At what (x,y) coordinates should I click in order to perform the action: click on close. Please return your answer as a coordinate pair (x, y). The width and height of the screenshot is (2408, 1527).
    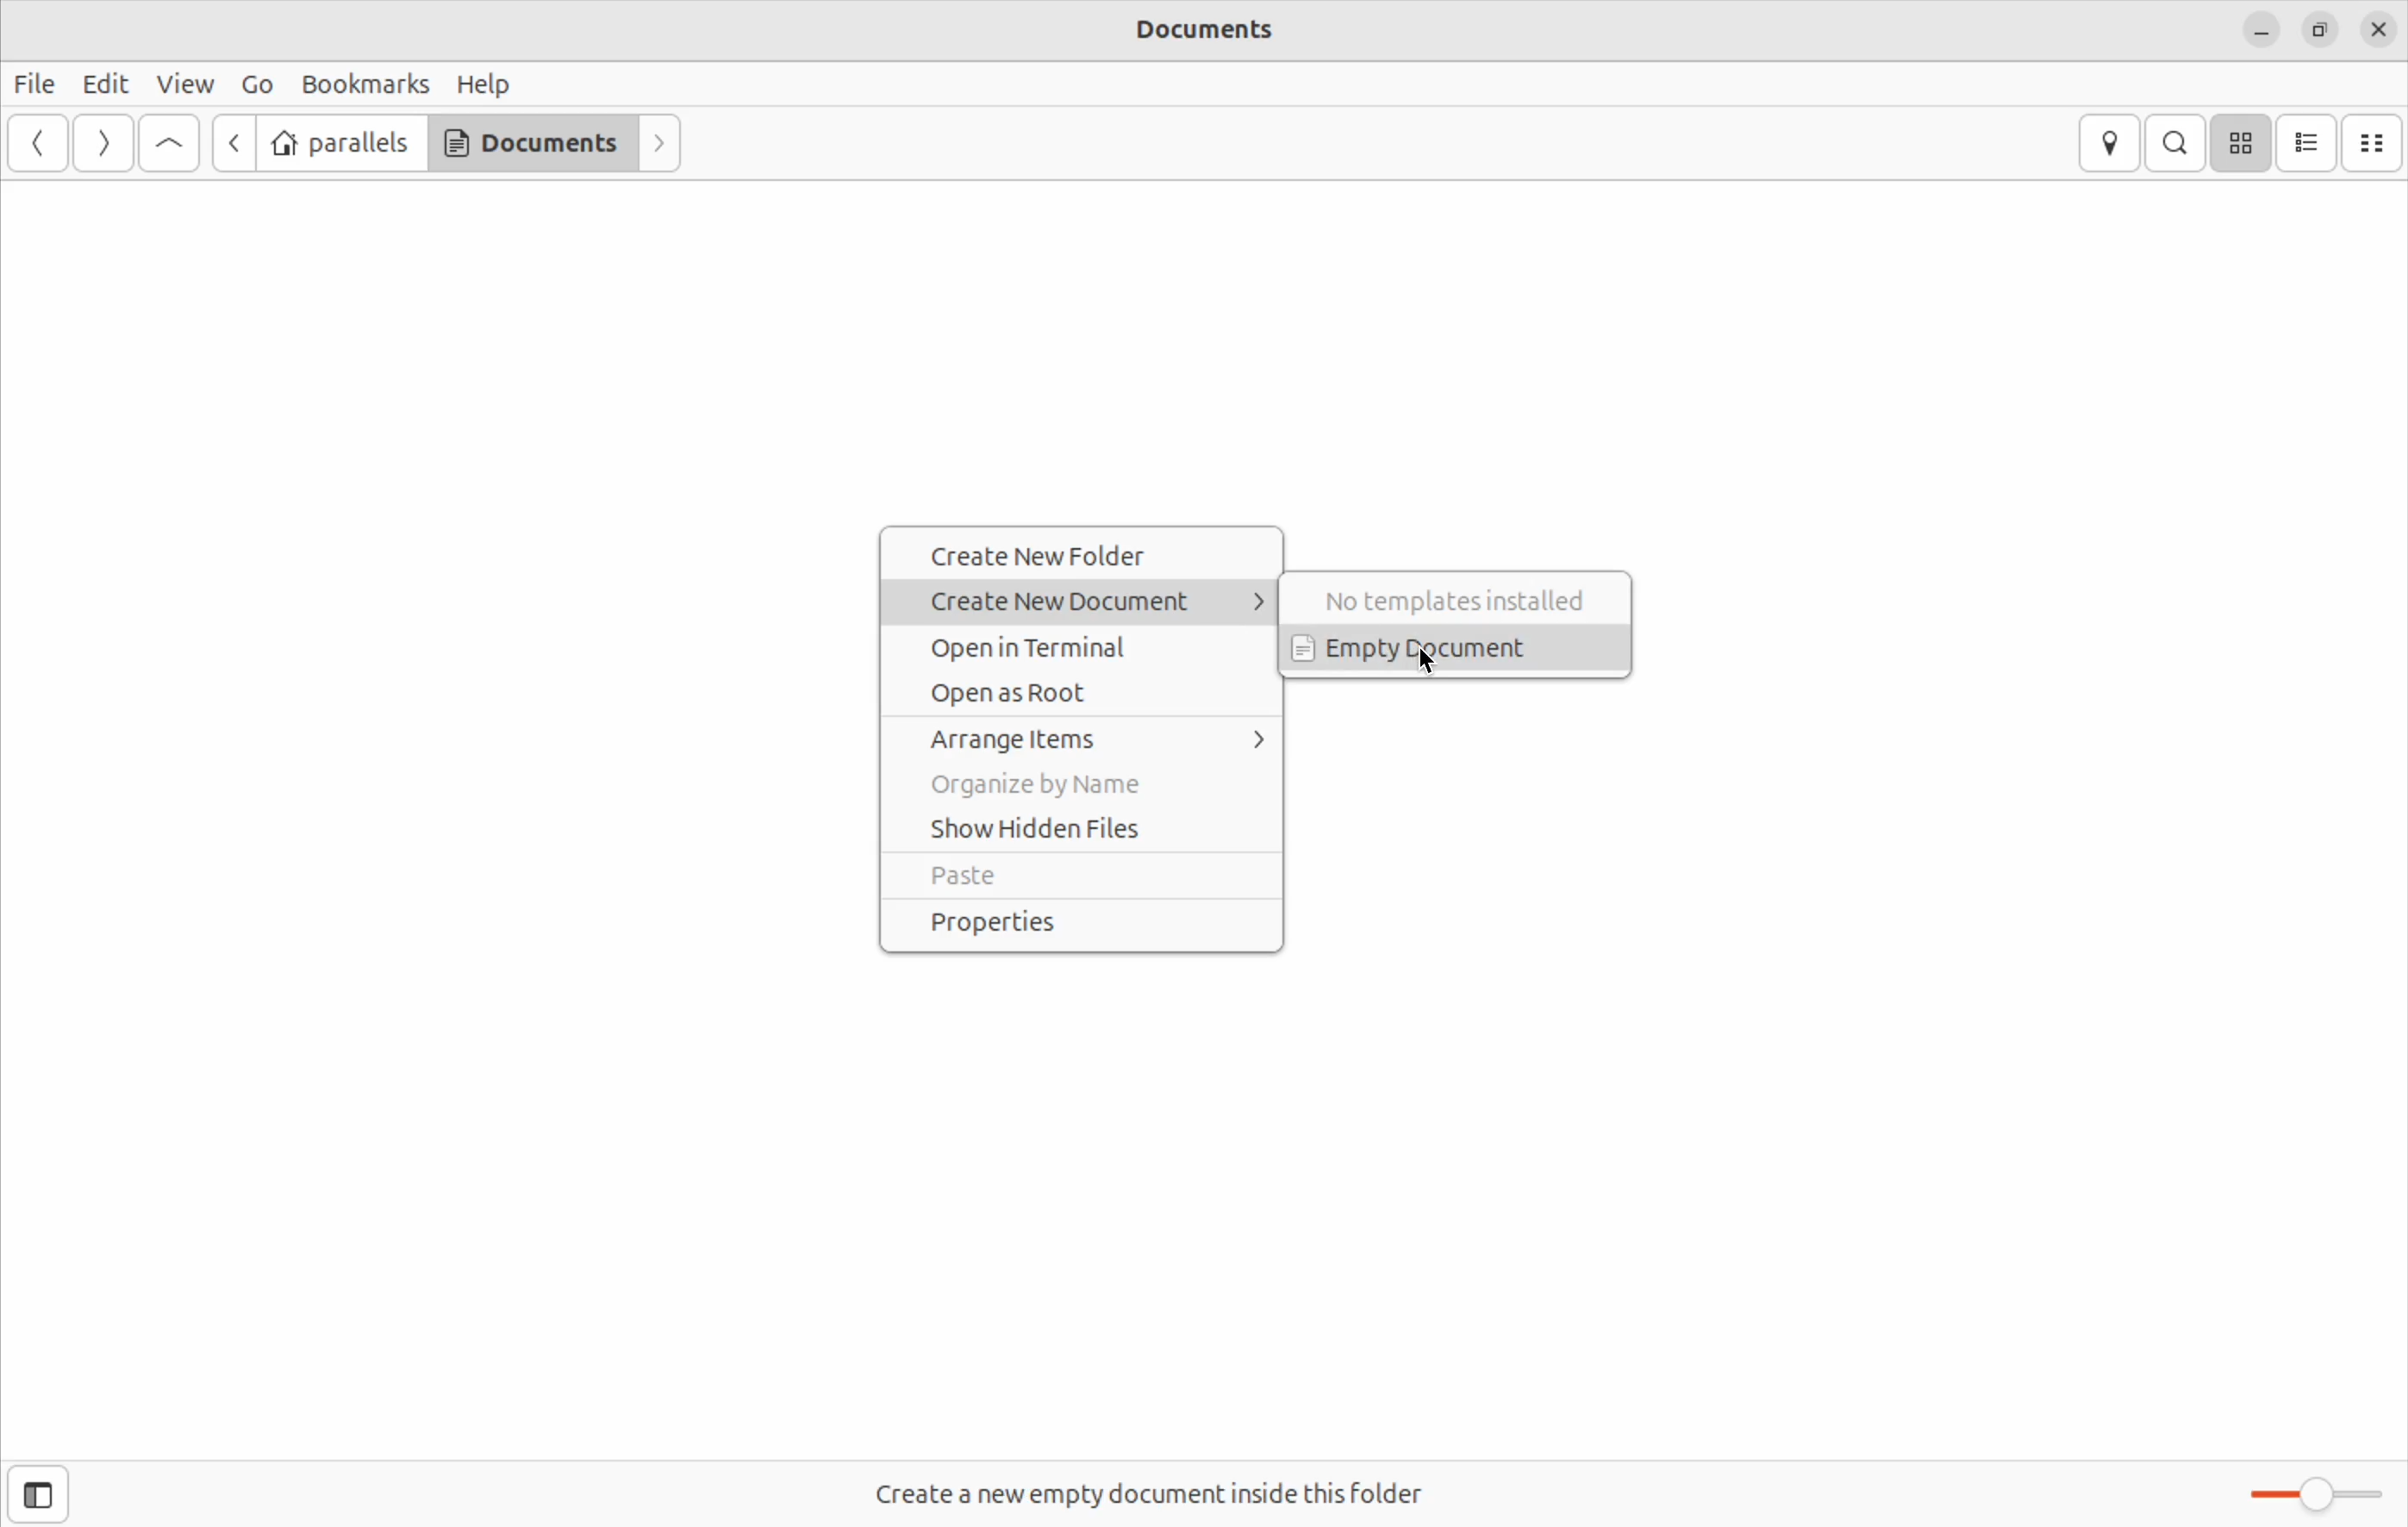
    Looking at the image, I should click on (2380, 29).